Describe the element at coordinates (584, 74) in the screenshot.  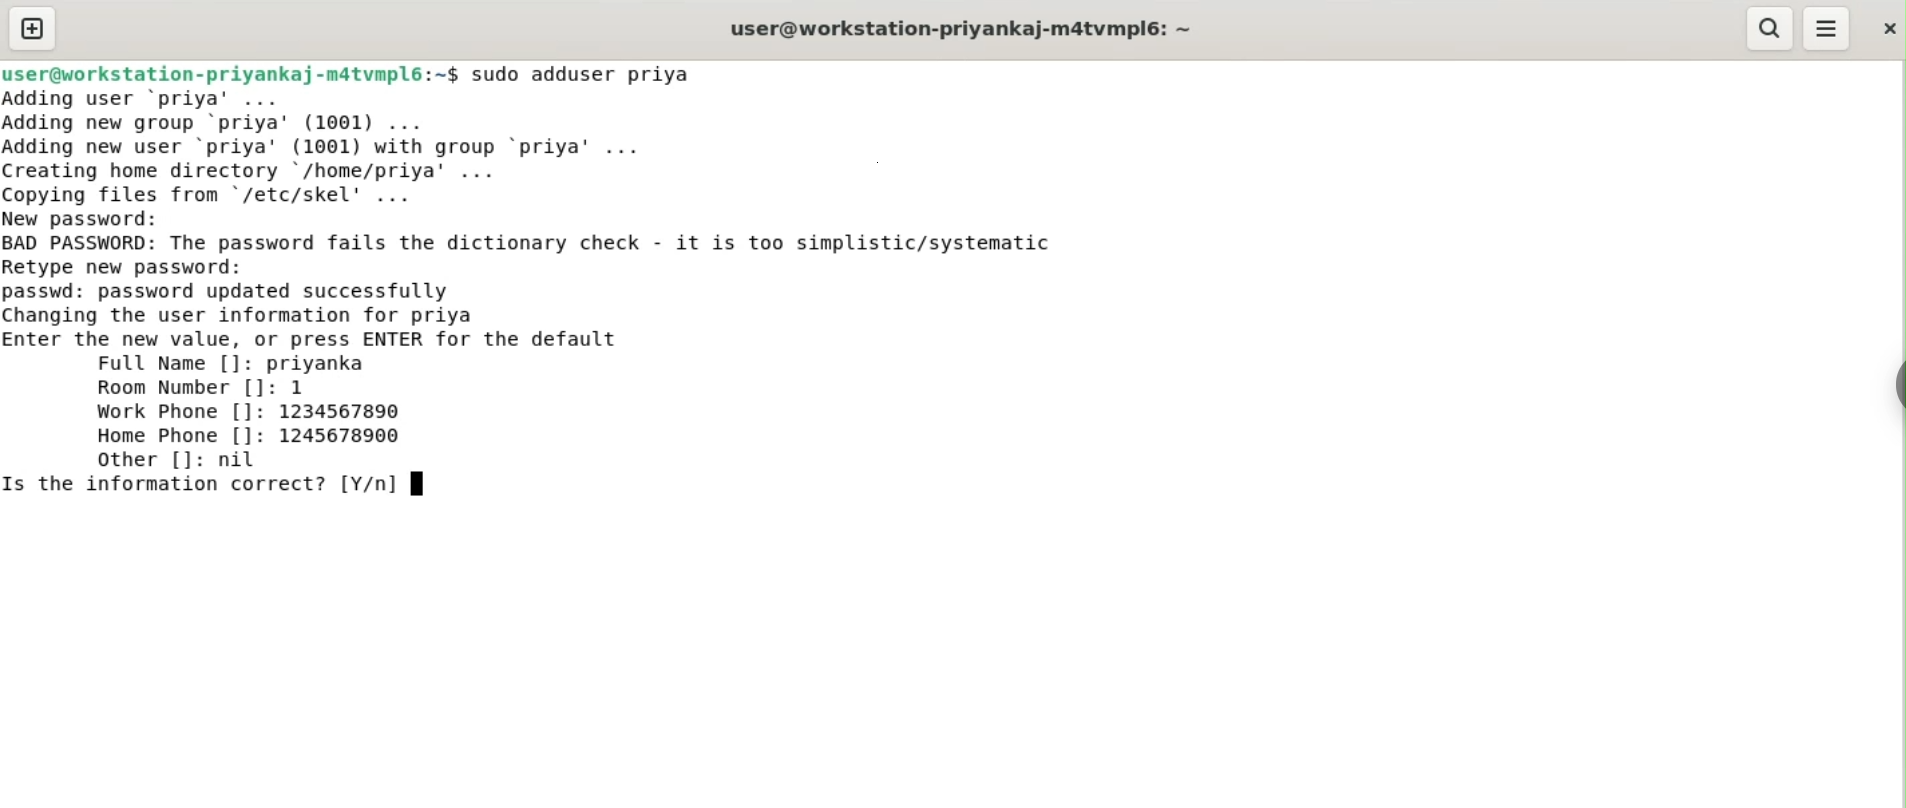
I see `sudo adduser priya` at that location.